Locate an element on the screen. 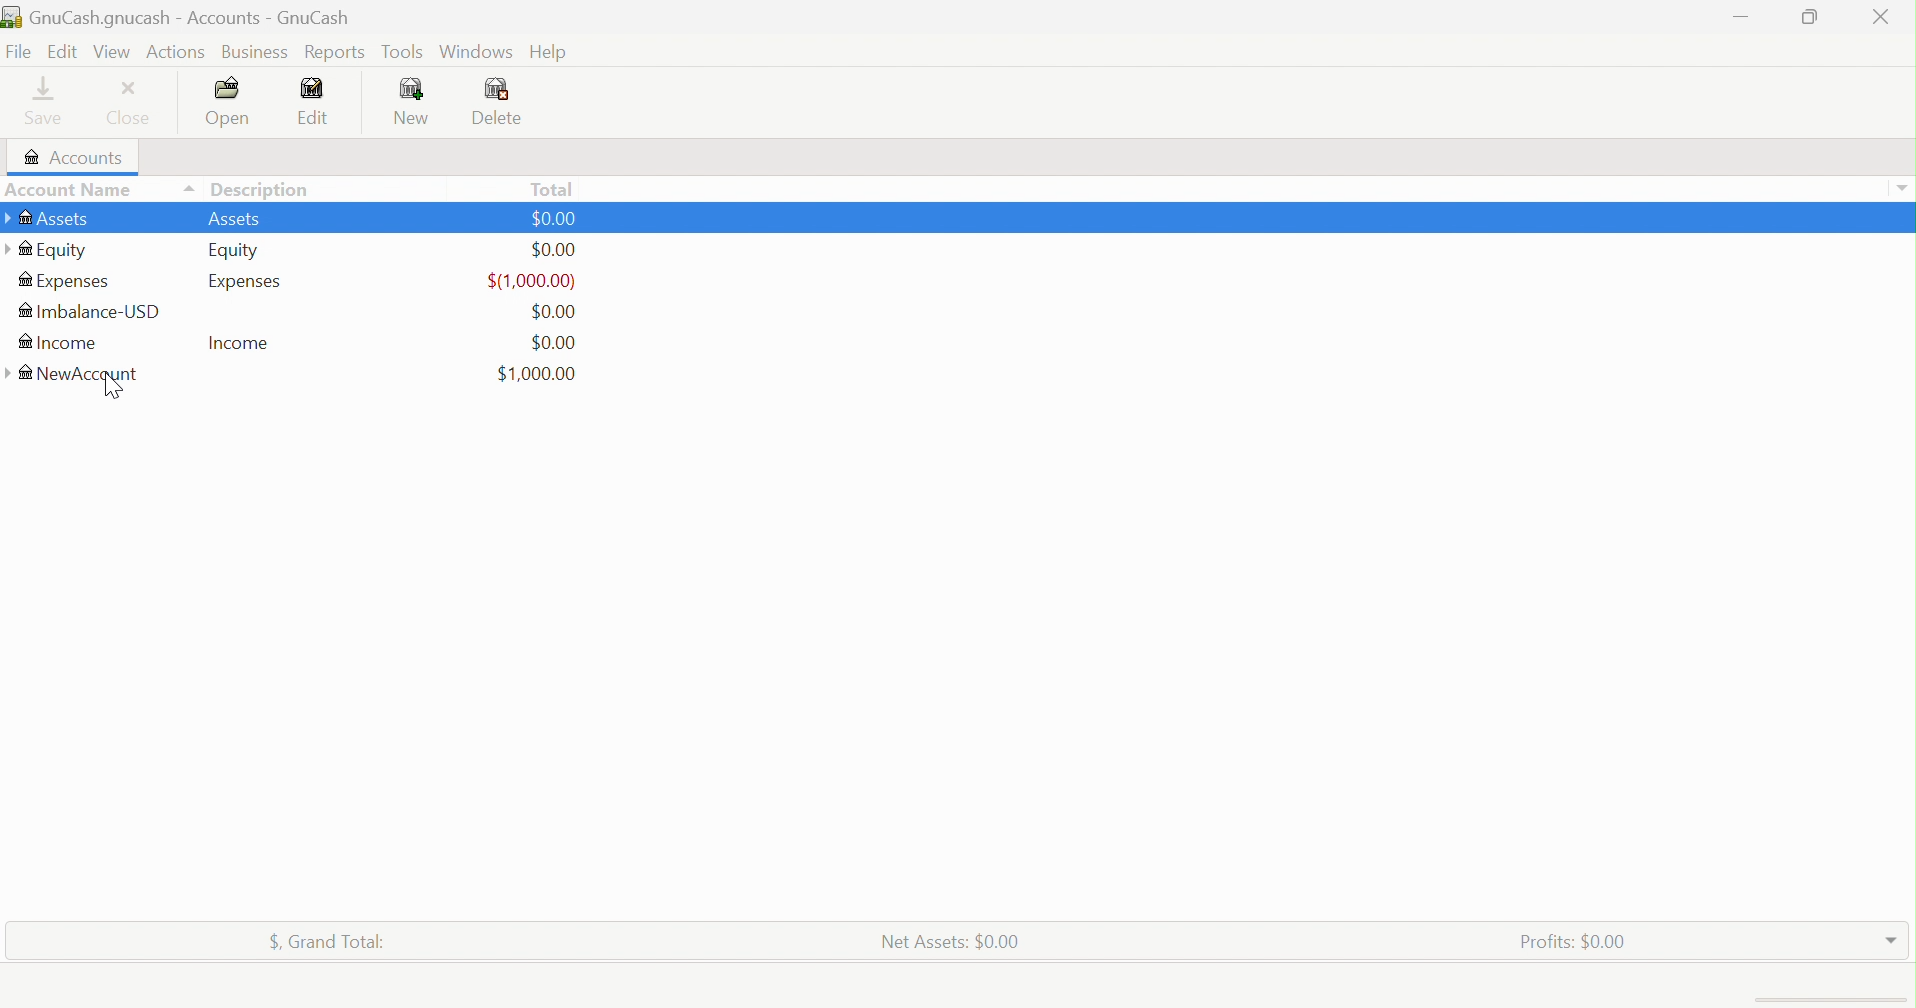 Image resolution: width=1916 pixels, height=1008 pixels. Help is located at coordinates (552, 53).